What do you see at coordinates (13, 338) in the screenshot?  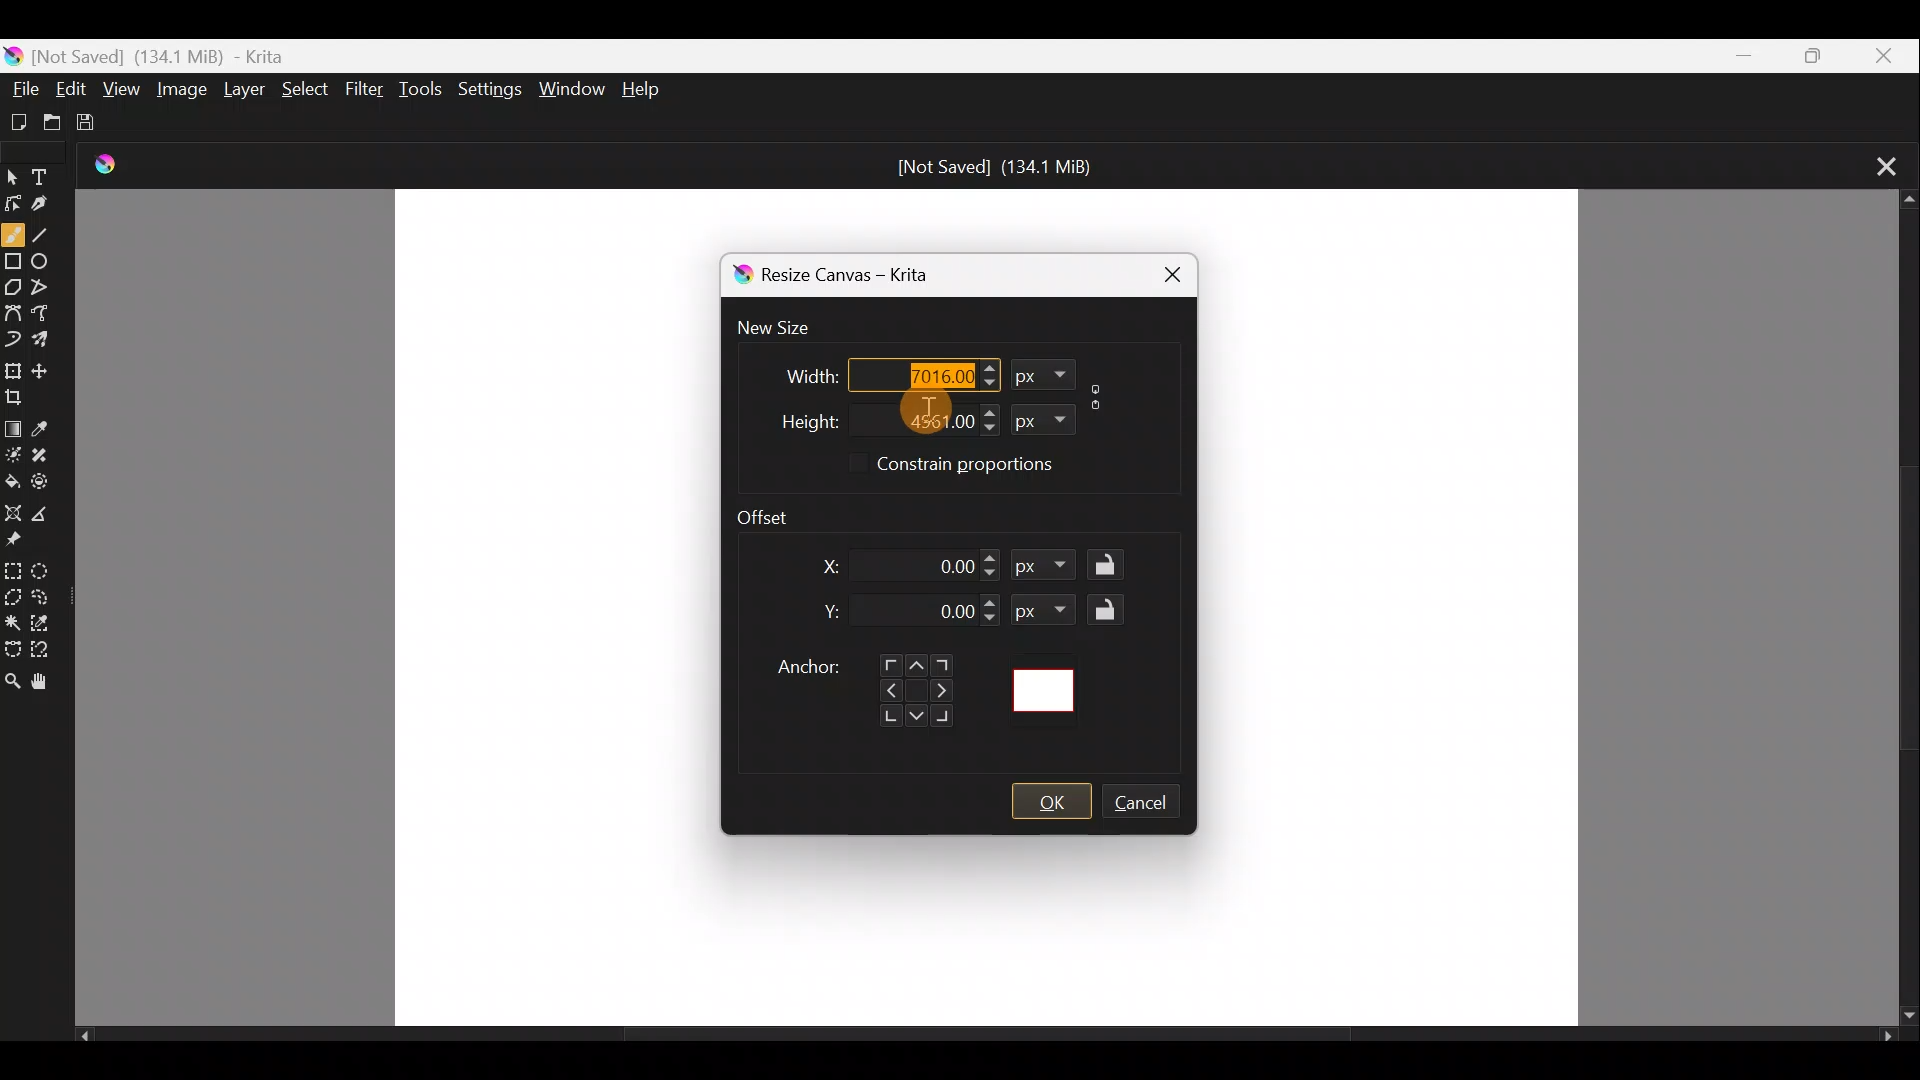 I see `Dynamic brush tool` at bounding box center [13, 338].